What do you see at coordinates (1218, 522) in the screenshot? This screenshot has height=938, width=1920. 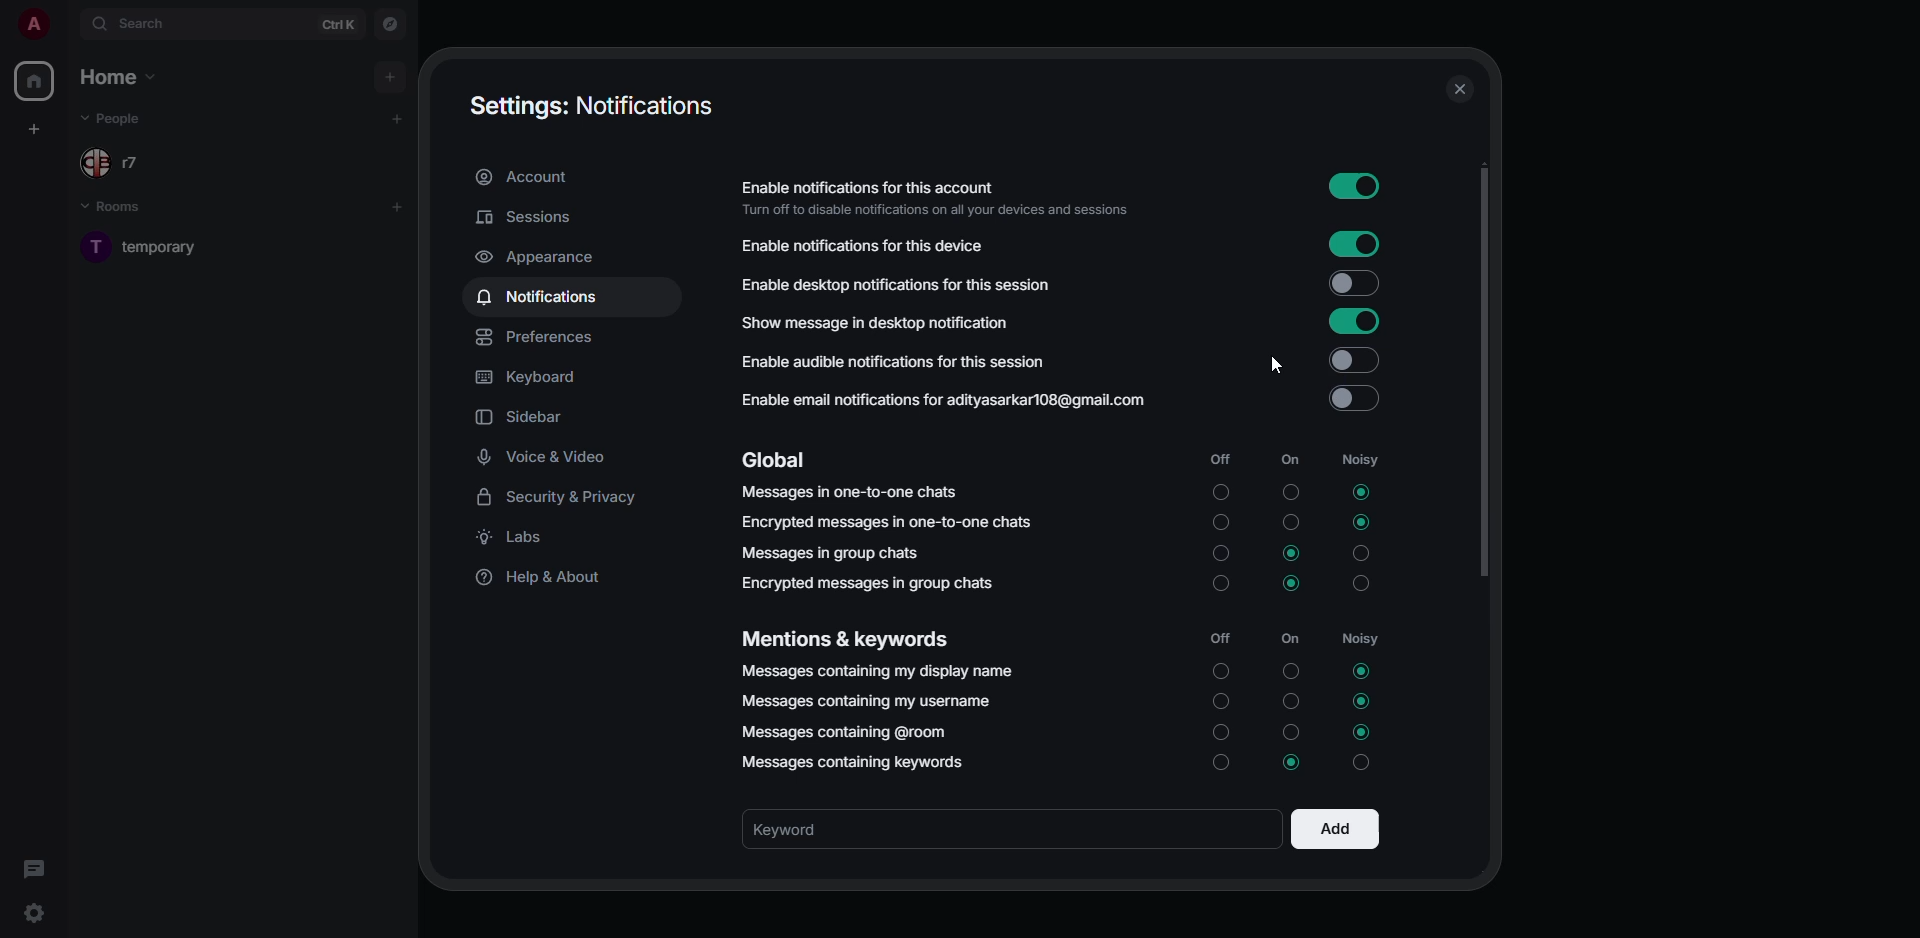 I see `Off Unselected` at bounding box center [1218, 522].